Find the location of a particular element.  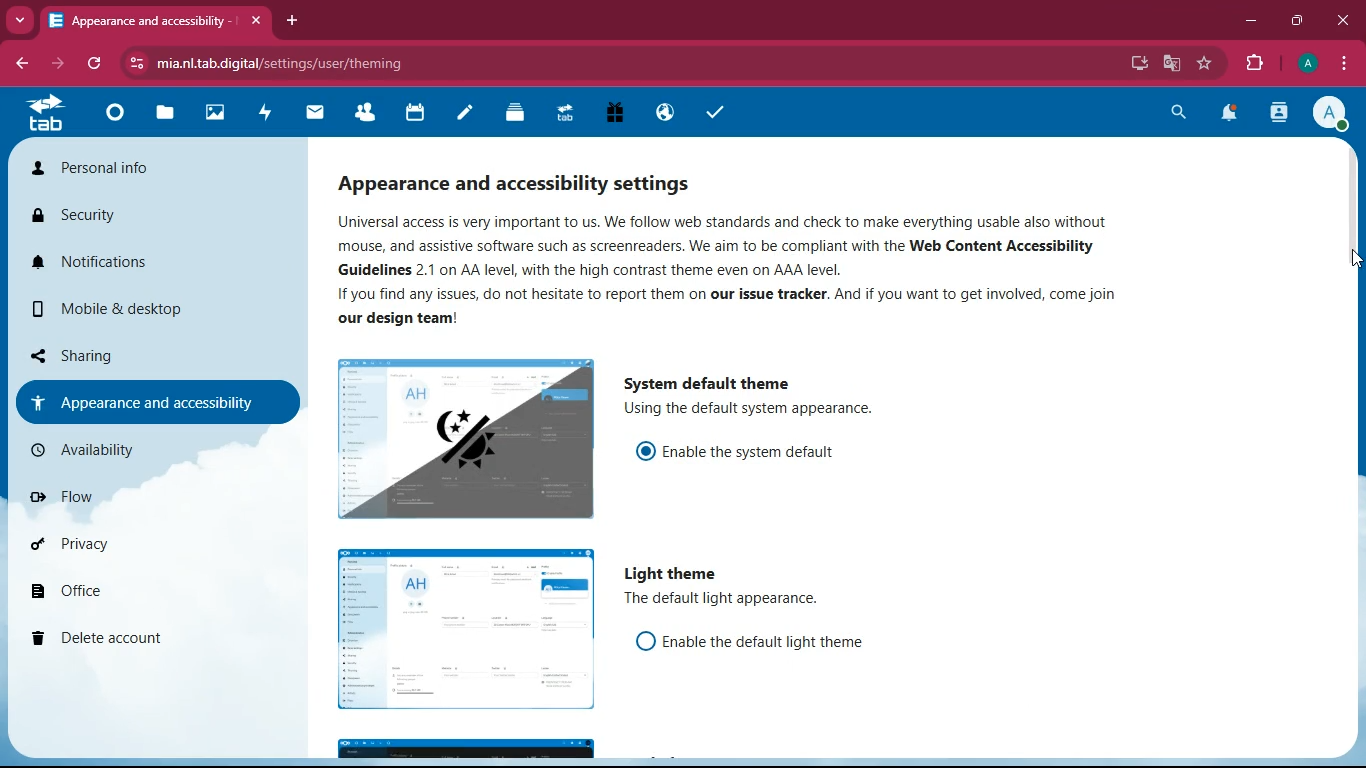

appearance is located at coordinates (155, 401).